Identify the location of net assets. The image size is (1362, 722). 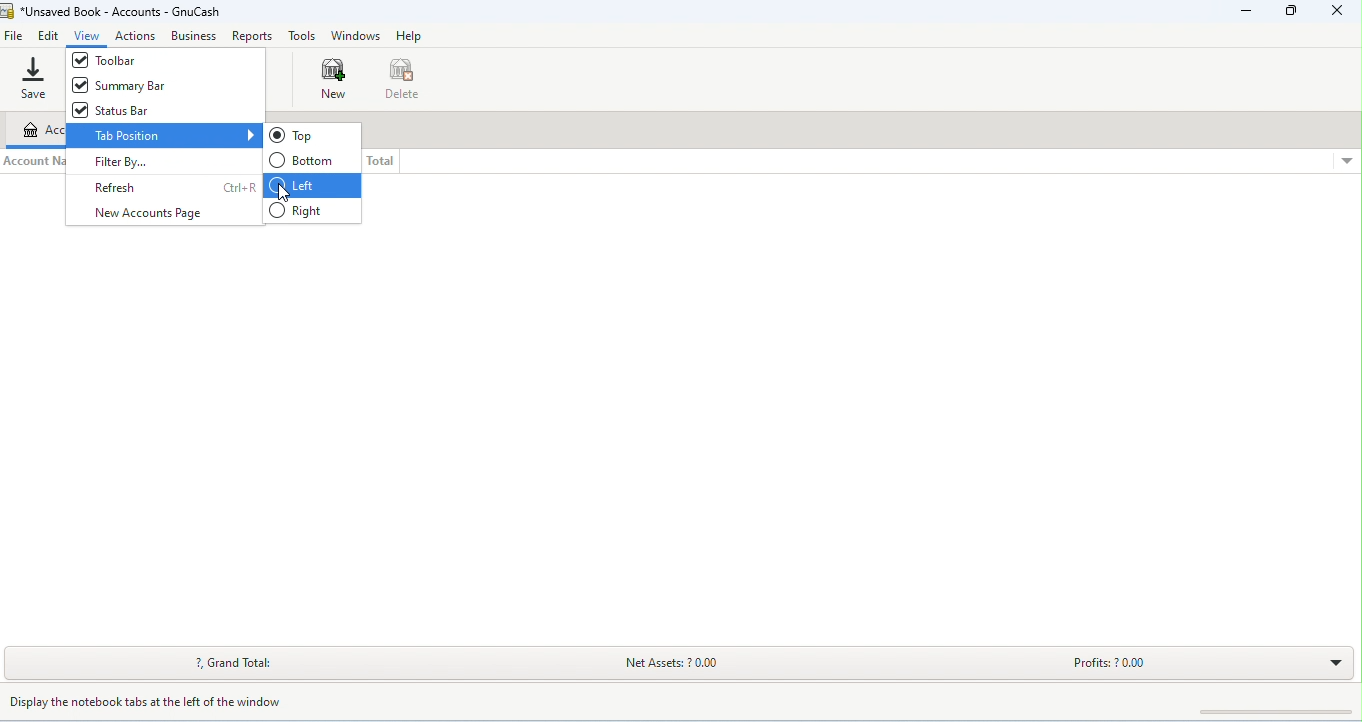
(689, 662).